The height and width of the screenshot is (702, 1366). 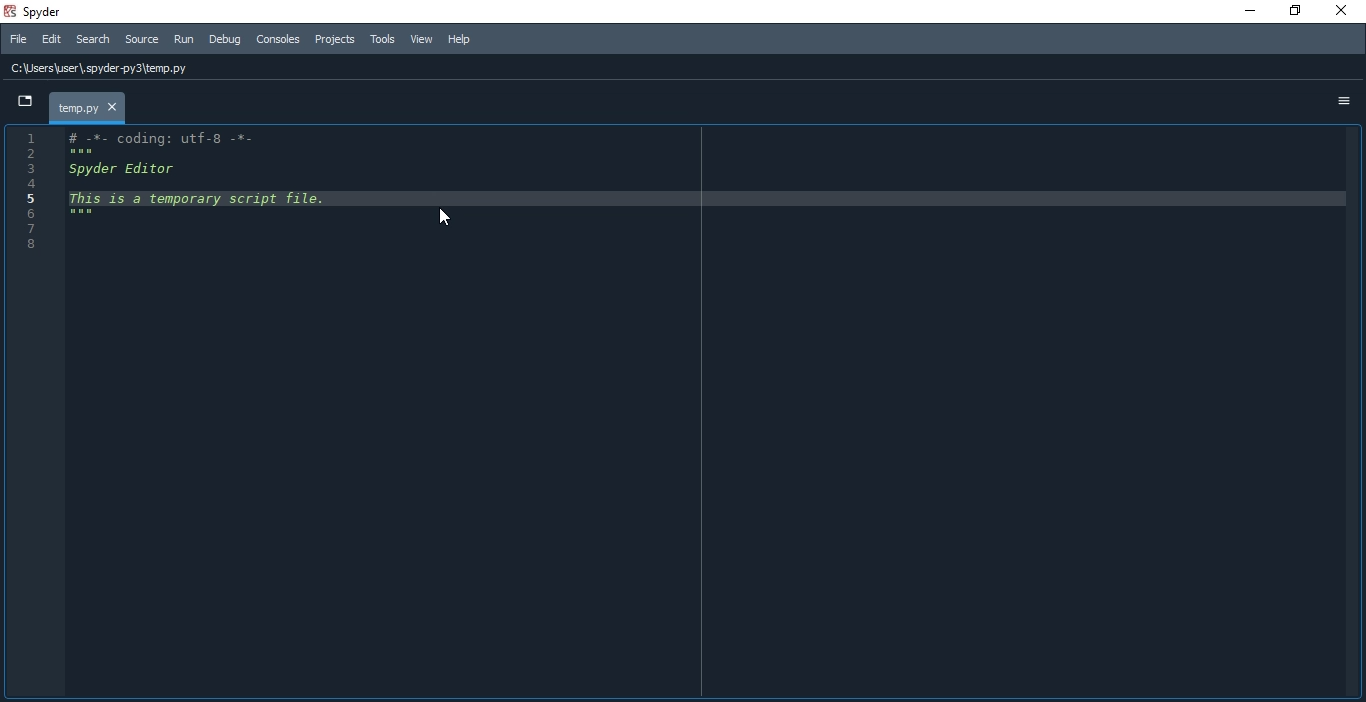 What do you see at coordinates (40, 12) in the screenshot?
I see `spyder` at bounding box center [40, 12].